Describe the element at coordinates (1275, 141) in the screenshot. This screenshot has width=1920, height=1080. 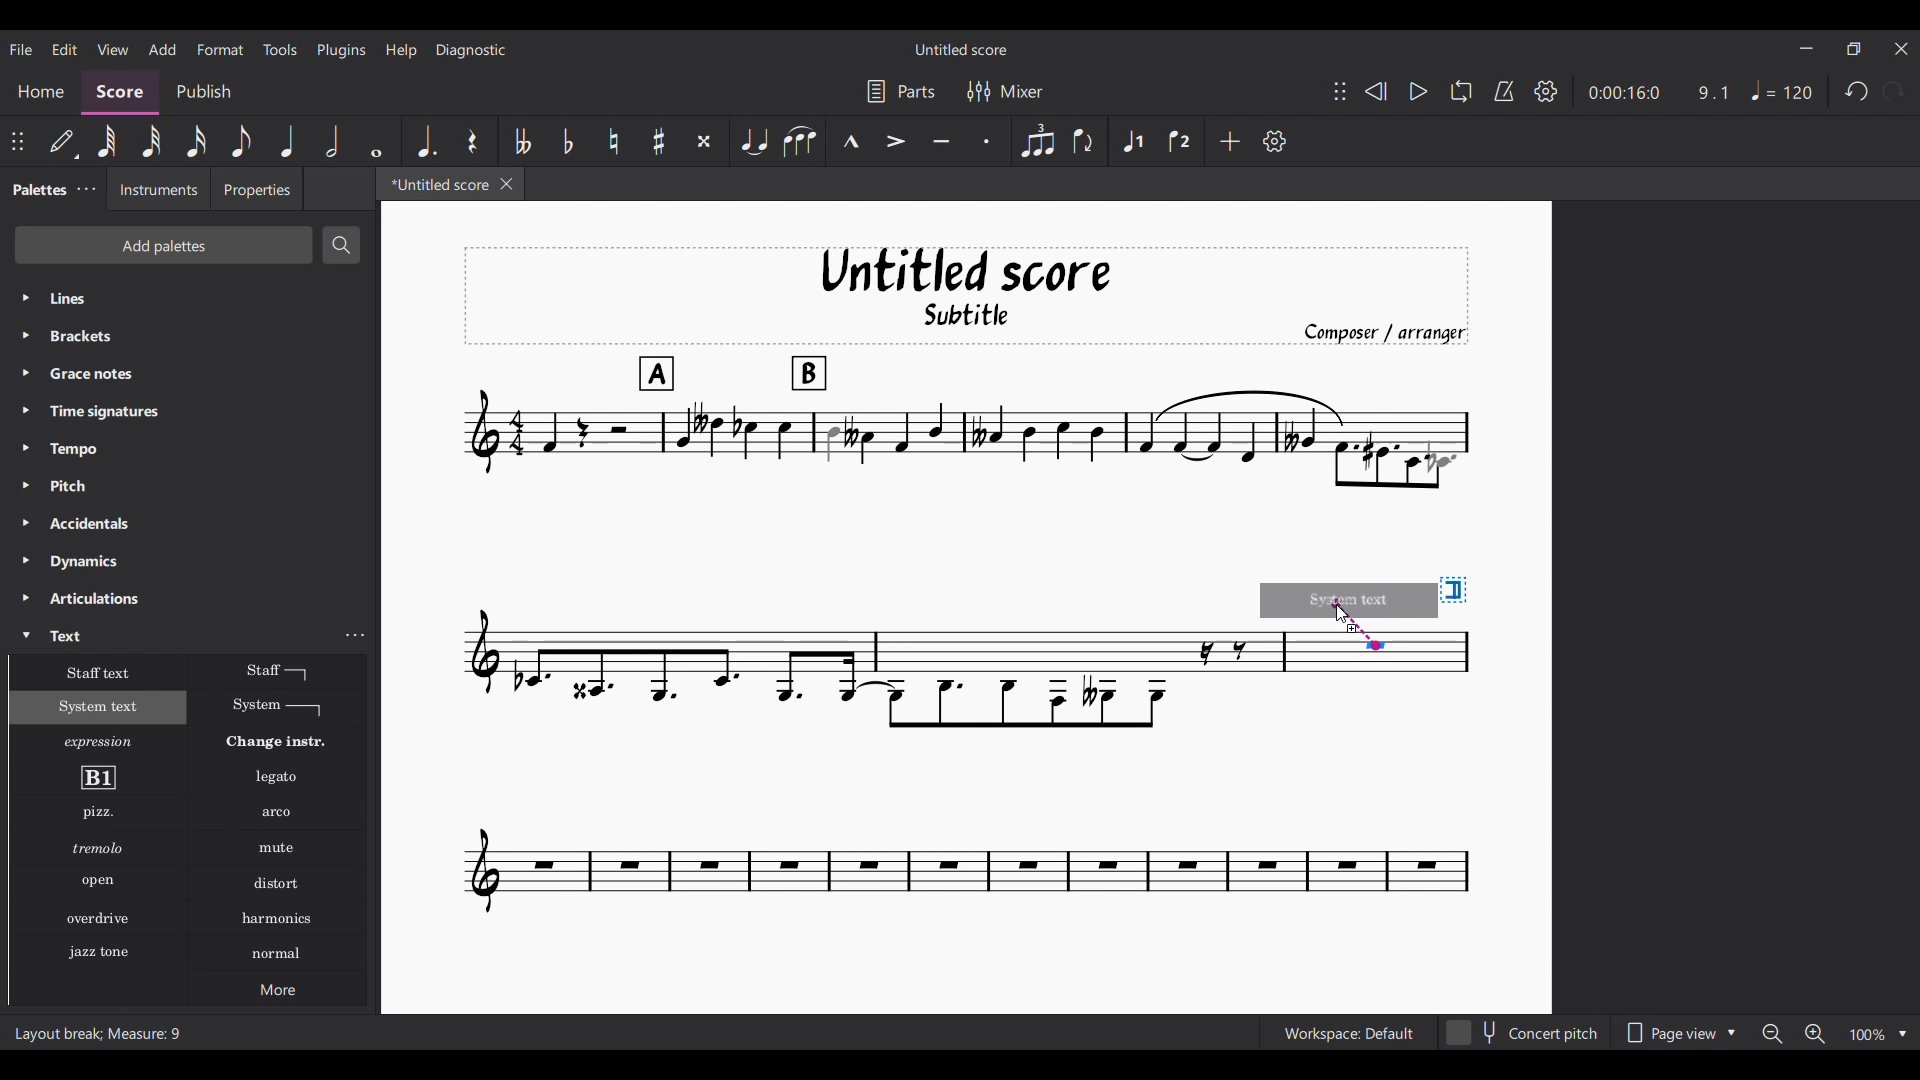
I see `Customize settings` at that location.